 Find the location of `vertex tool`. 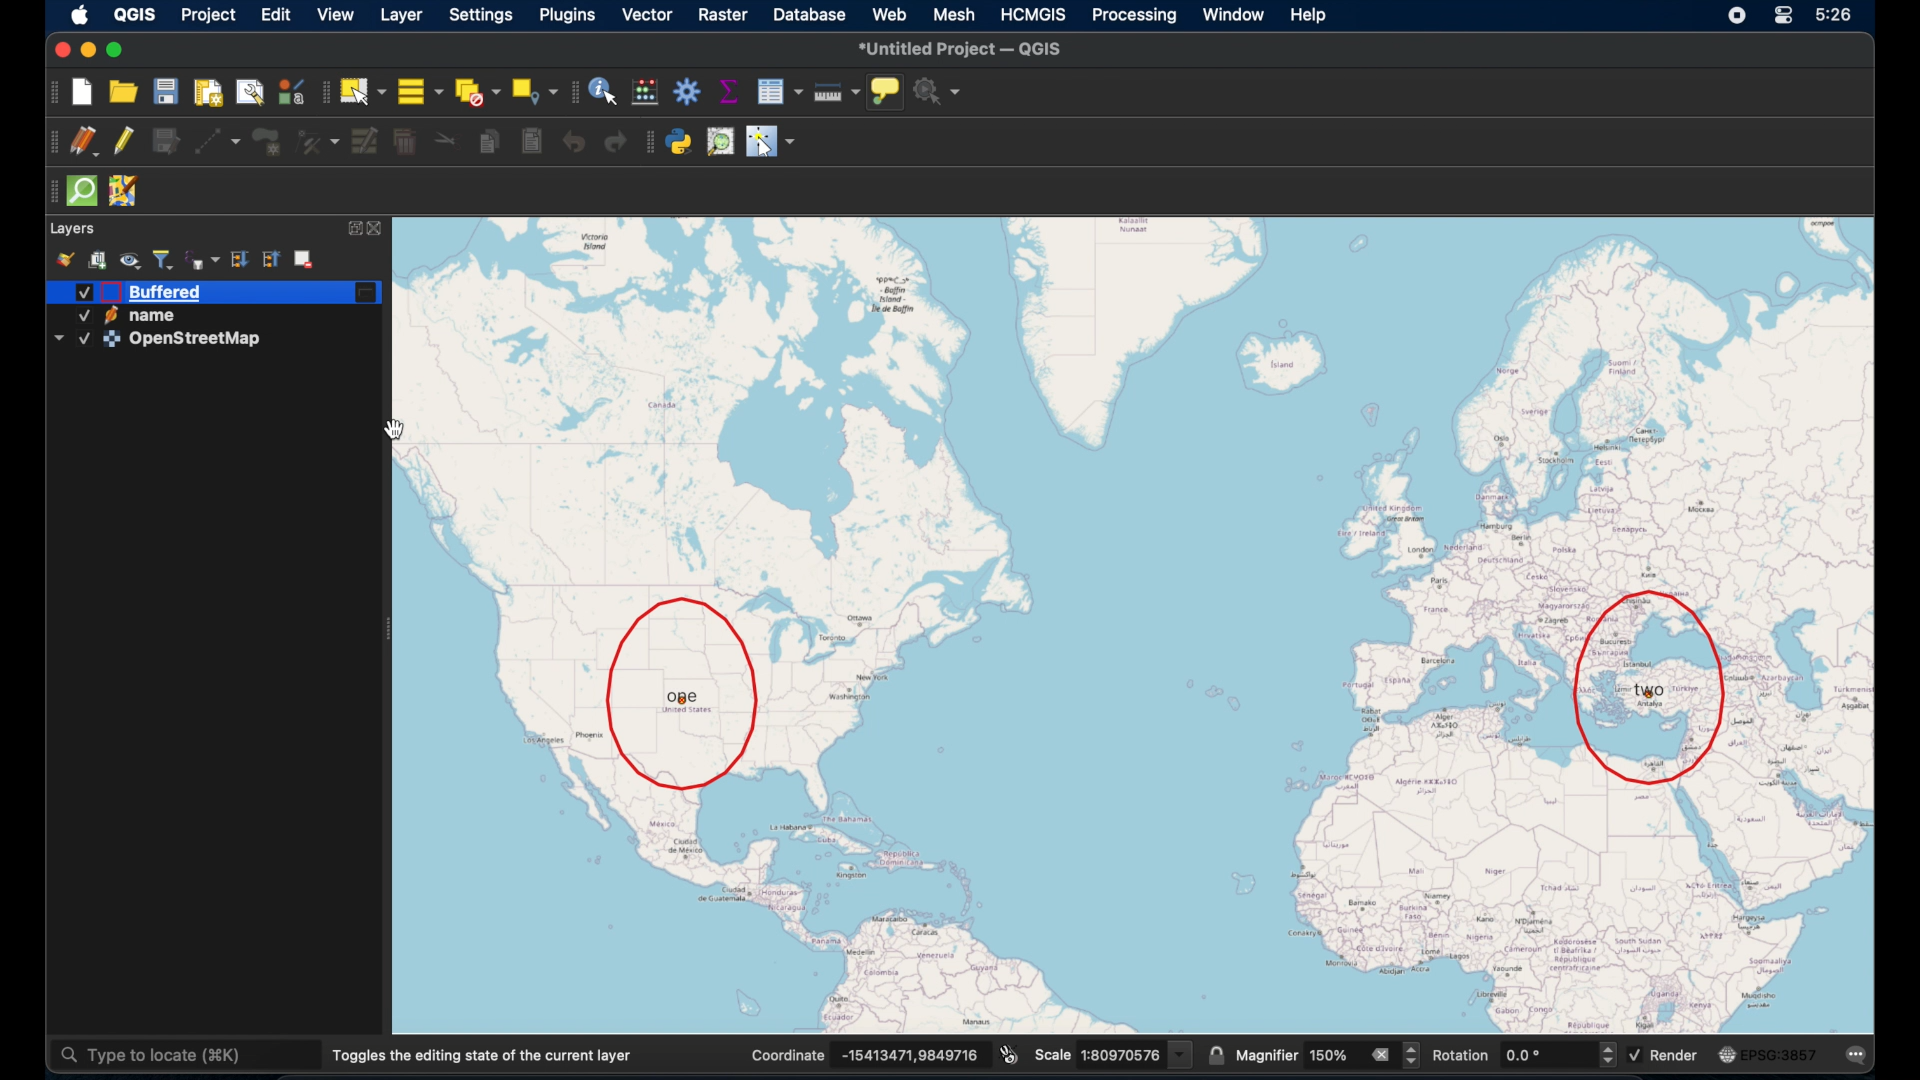

vertex tool is located at coordinates (317, 140).